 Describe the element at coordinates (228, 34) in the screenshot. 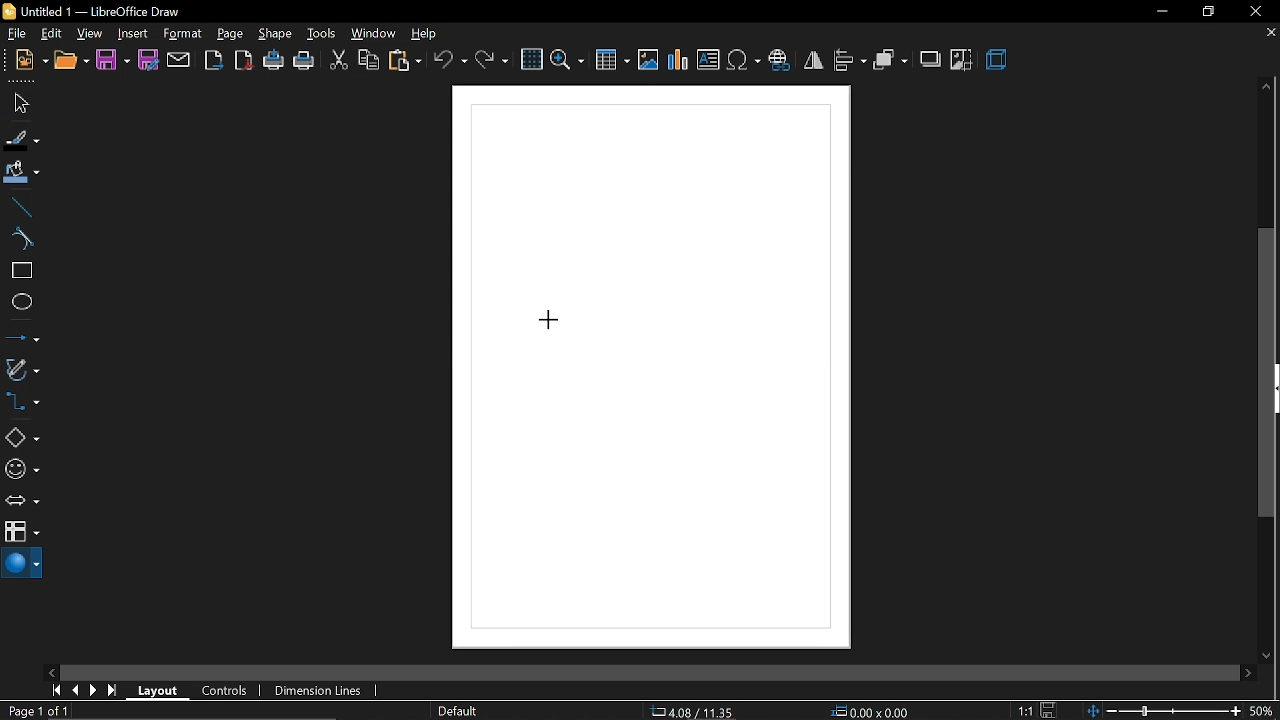

I see `page` at that location.